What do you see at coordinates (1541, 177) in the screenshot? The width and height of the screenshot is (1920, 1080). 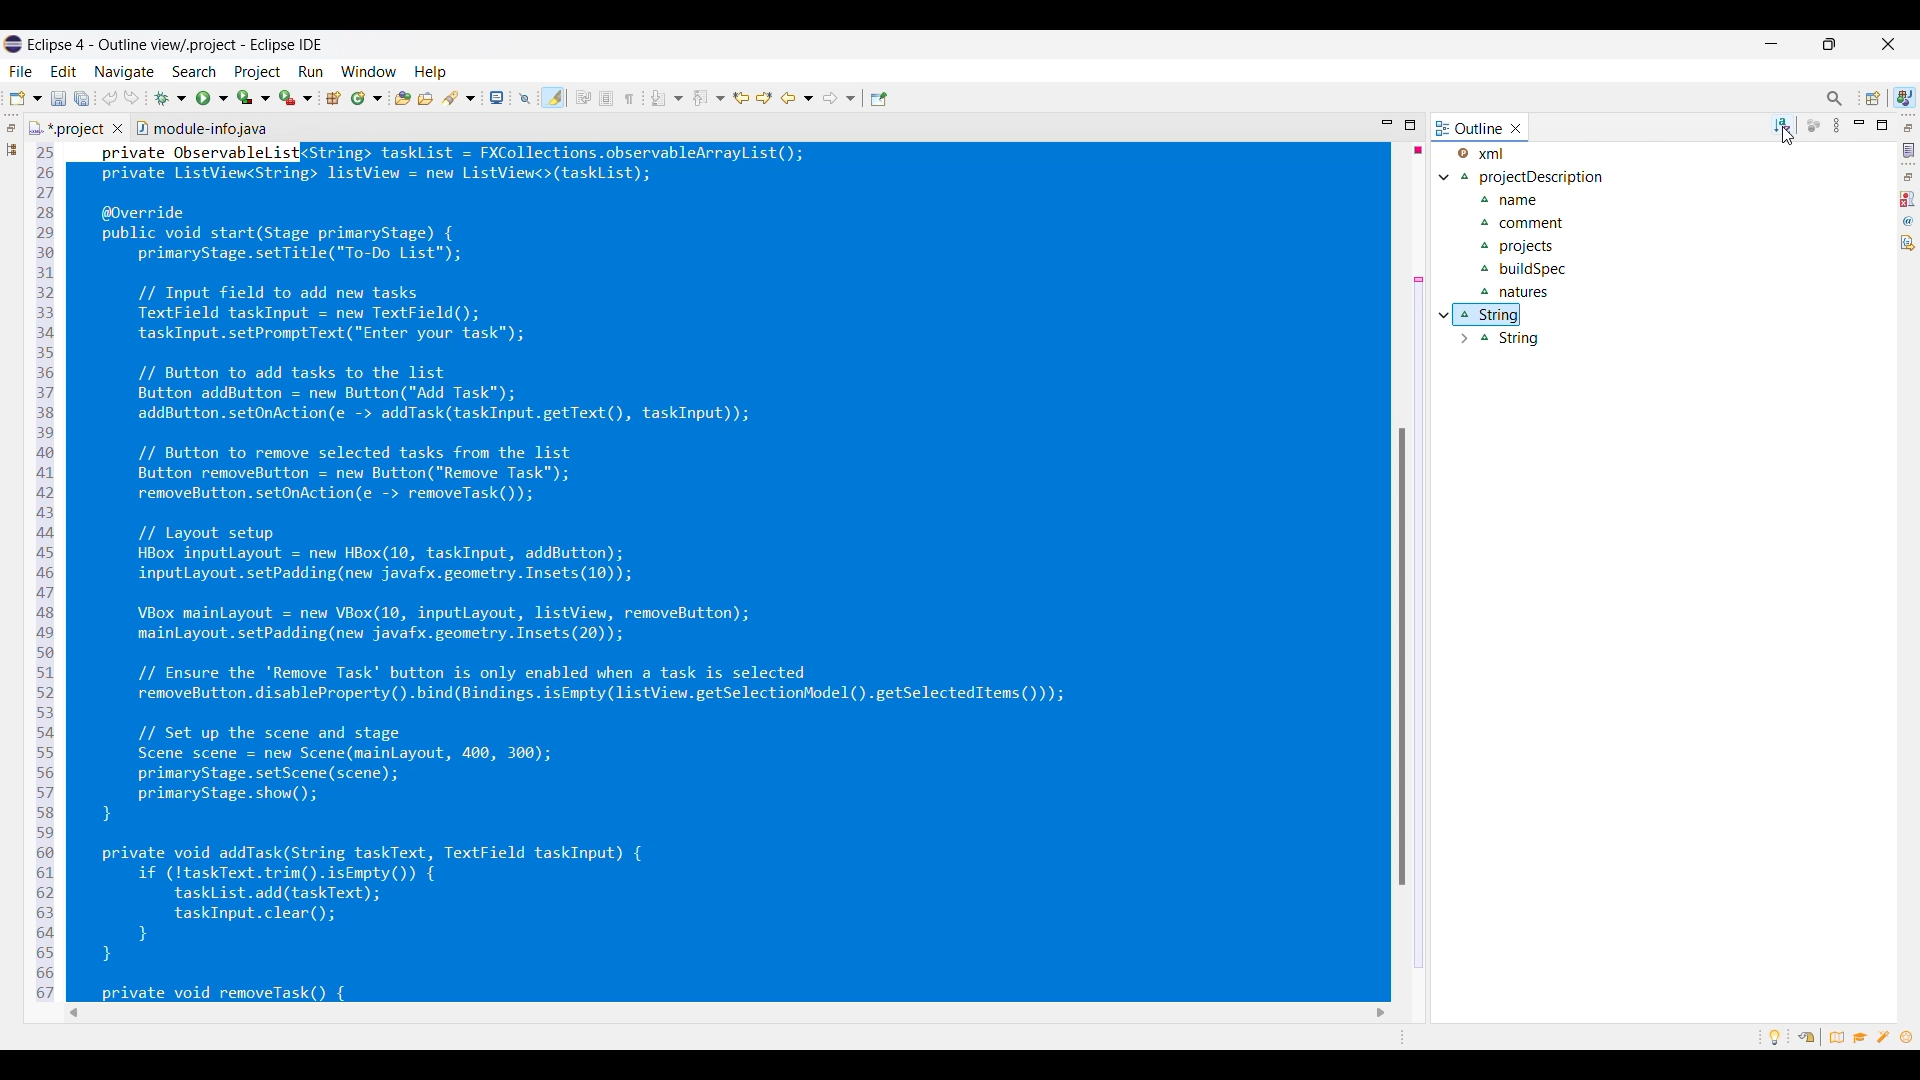 I see `project description` at bounding box center [1541, 177].